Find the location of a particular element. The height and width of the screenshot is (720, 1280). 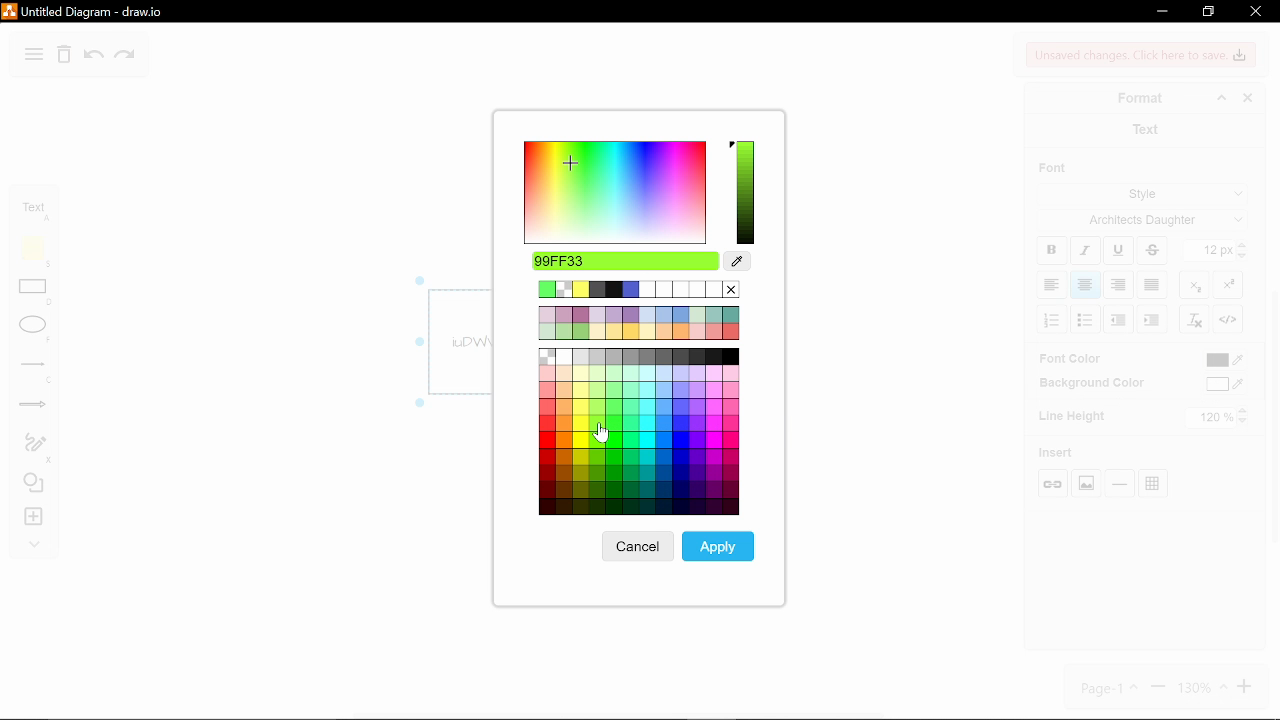

Unsaved changes. Click here to save changes is located at coordinates (1138, 55).